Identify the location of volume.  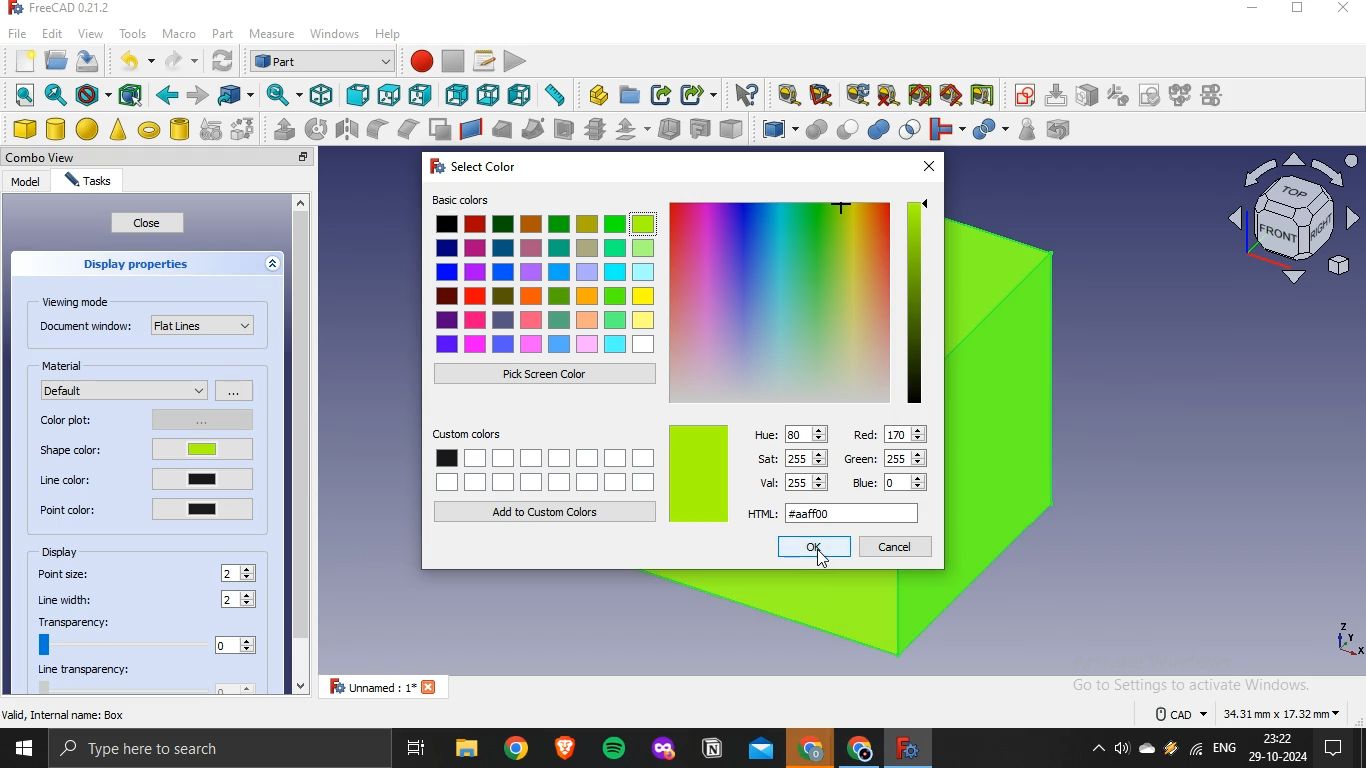
(1121, 750).